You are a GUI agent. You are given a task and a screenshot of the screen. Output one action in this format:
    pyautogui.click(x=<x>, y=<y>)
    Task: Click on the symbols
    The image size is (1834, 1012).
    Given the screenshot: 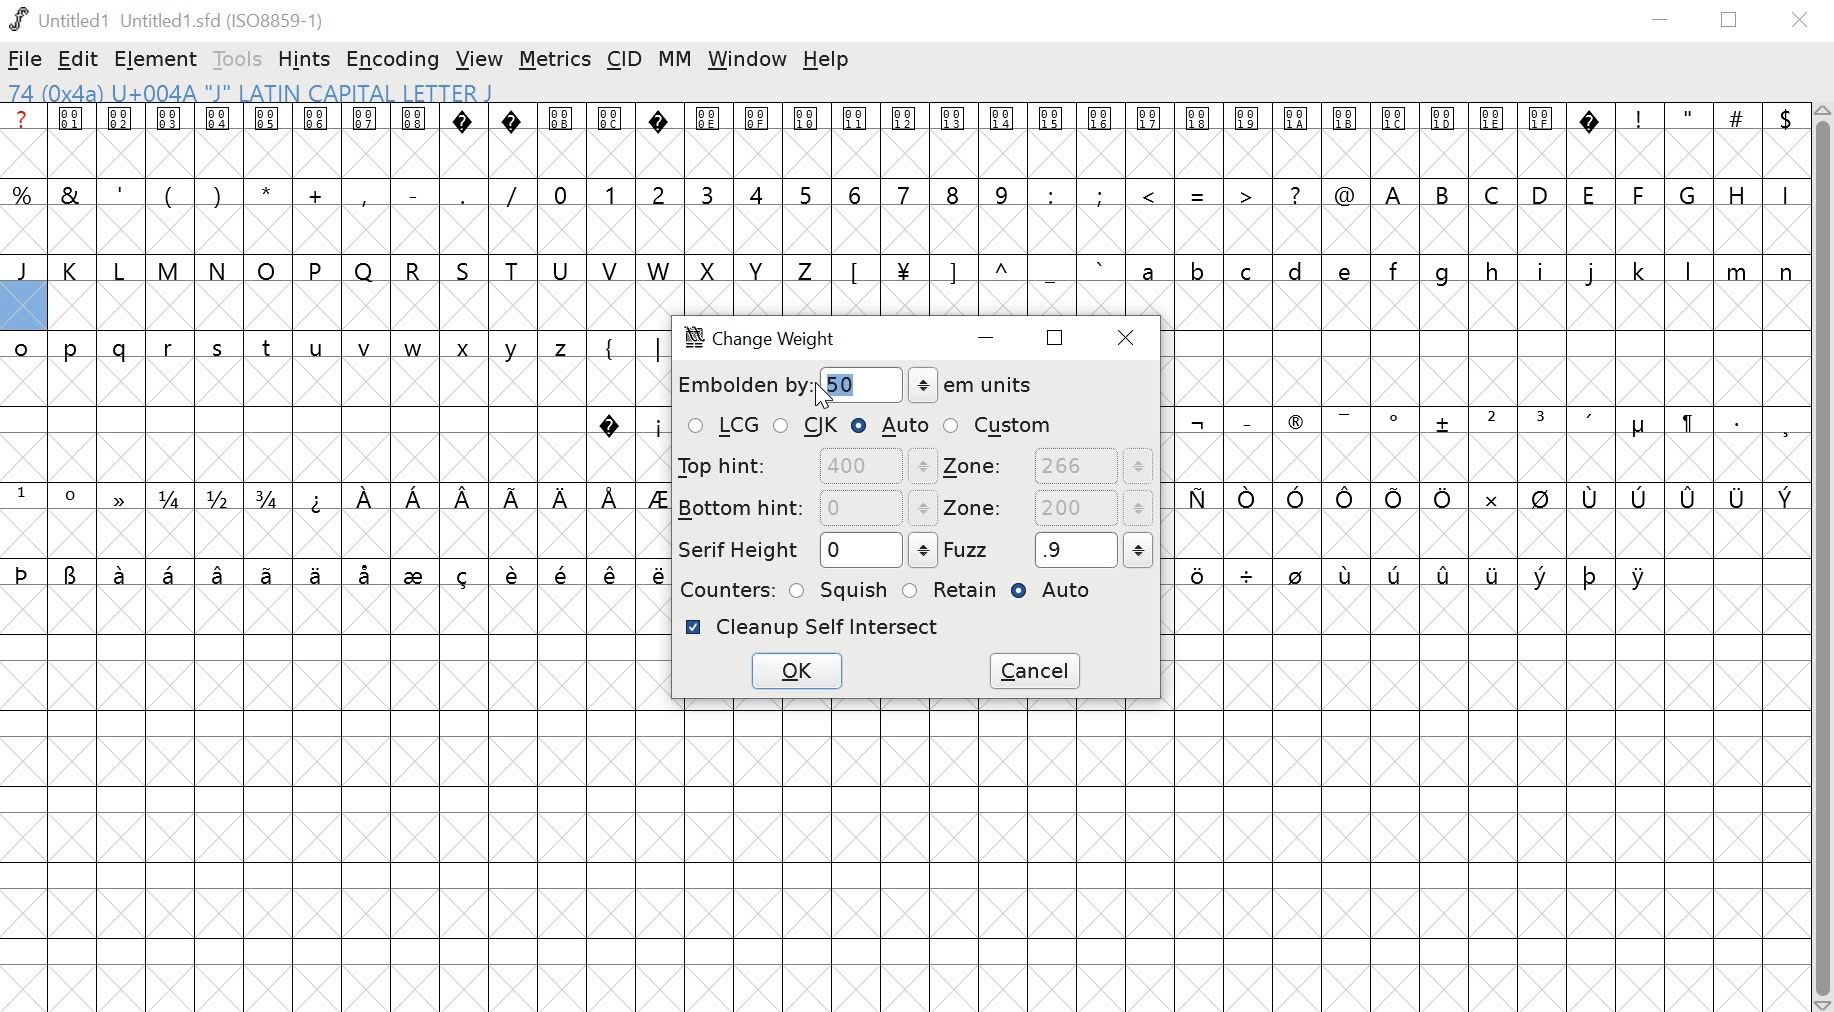 What is the action you would take?
    pyautogui.click(x=1491, y=424)
    